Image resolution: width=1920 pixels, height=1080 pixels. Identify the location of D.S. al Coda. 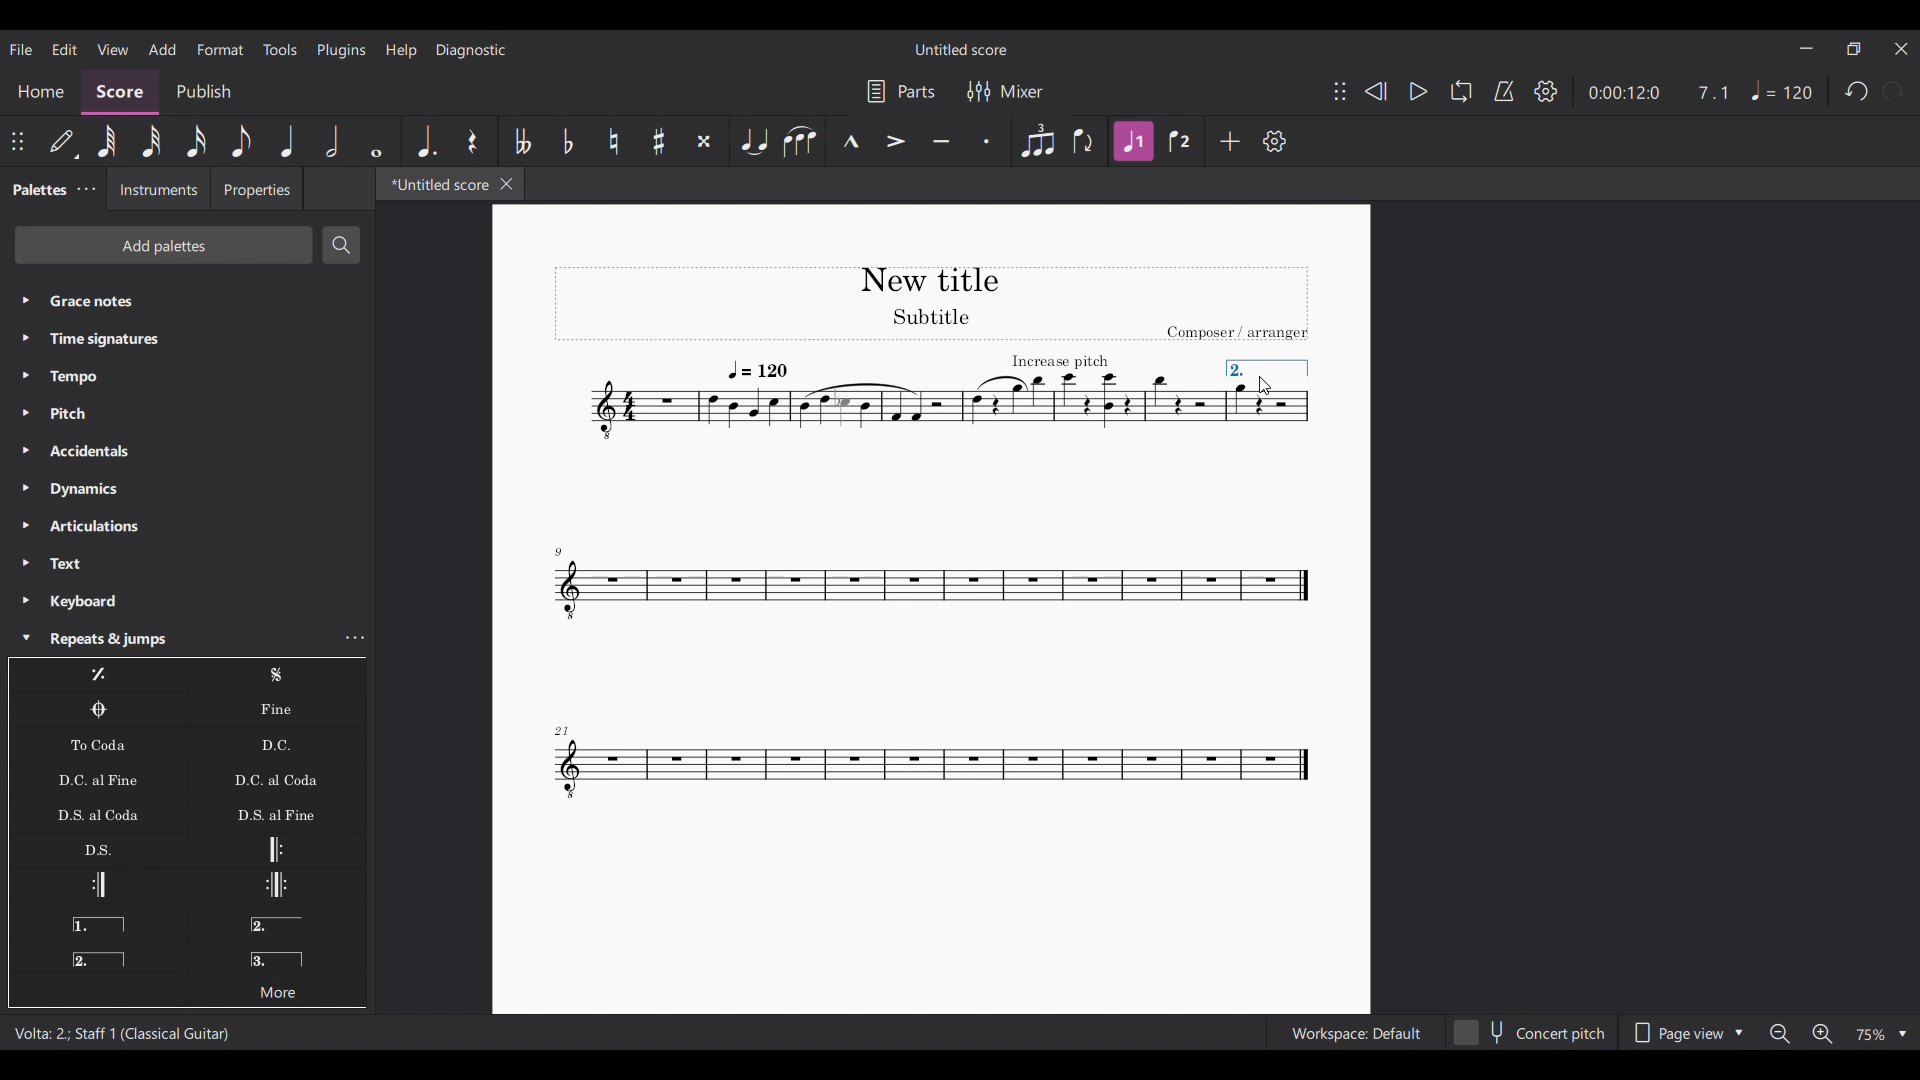
(98, 814).